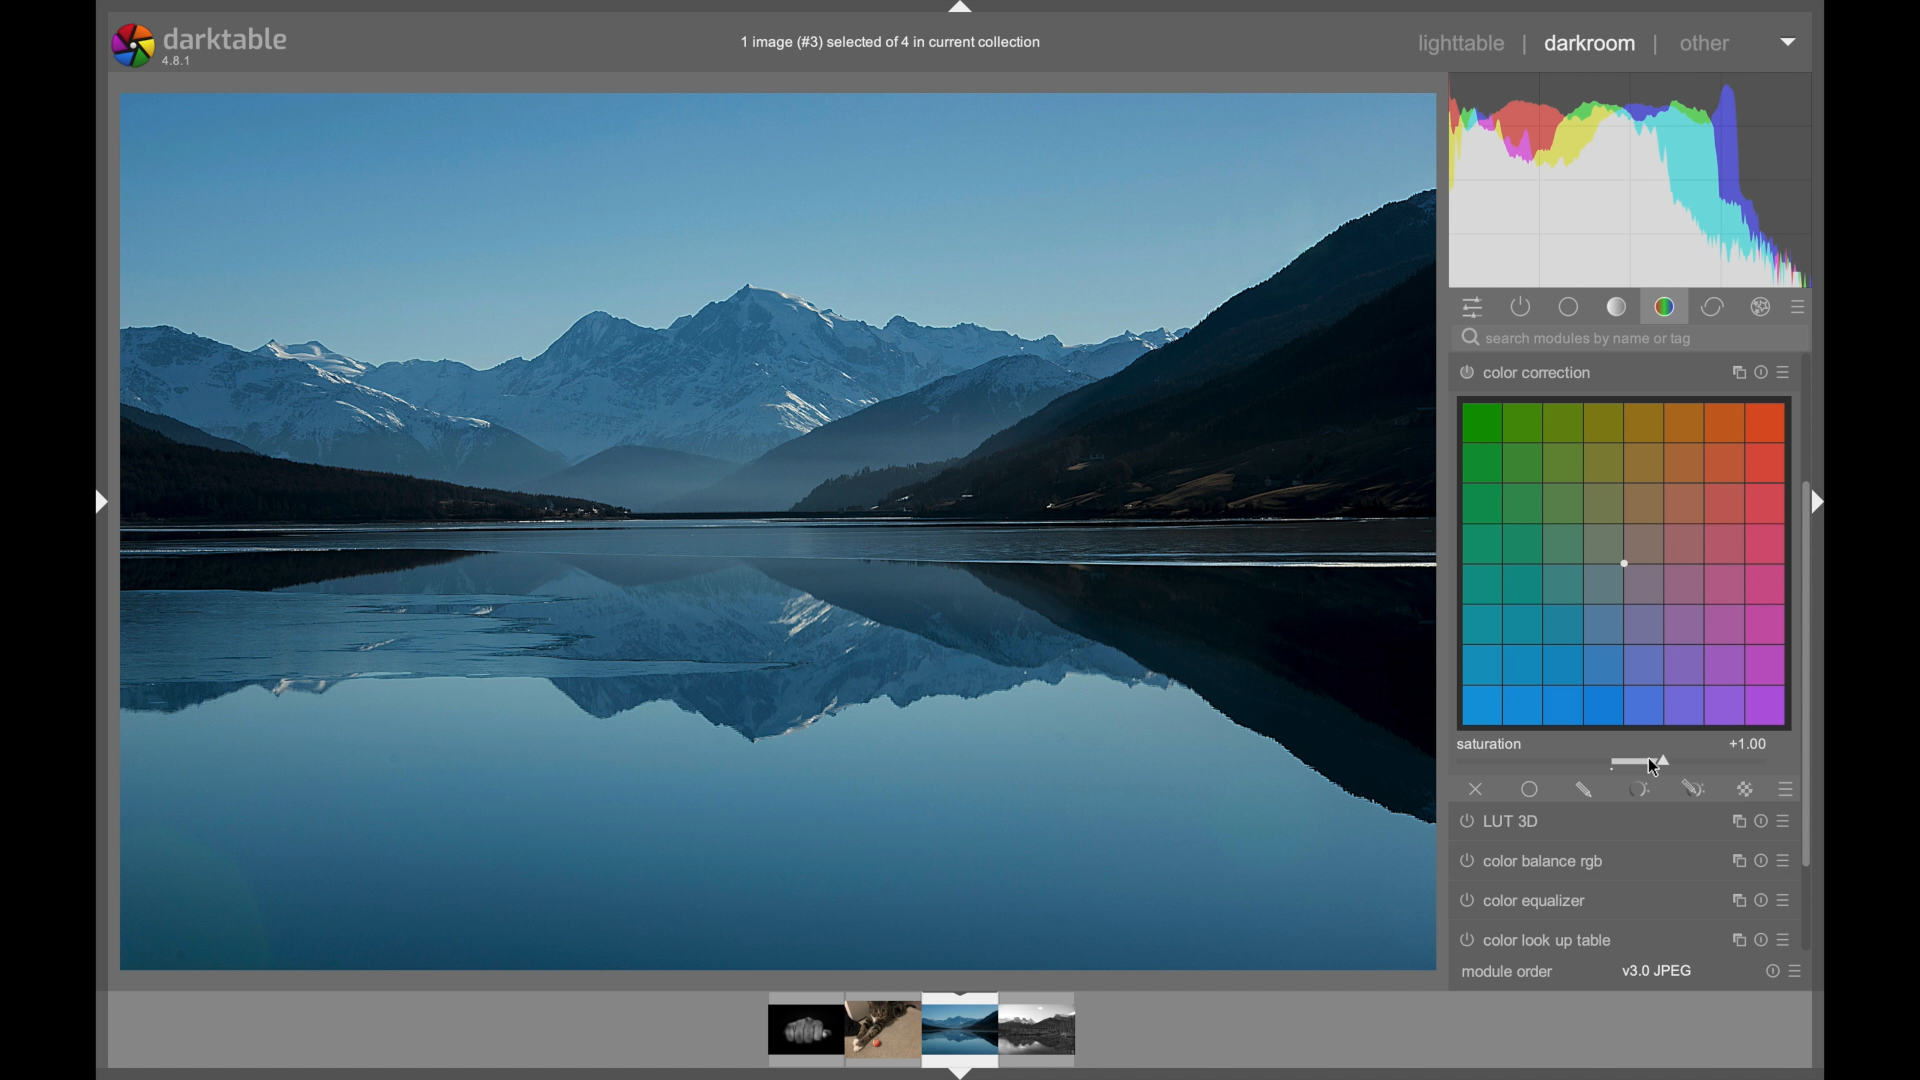 The image size is (1920, 1080). What do you see at coordinates (203, 46) in the screenshot?
I see `darktable` at bounding box center [203, 46].